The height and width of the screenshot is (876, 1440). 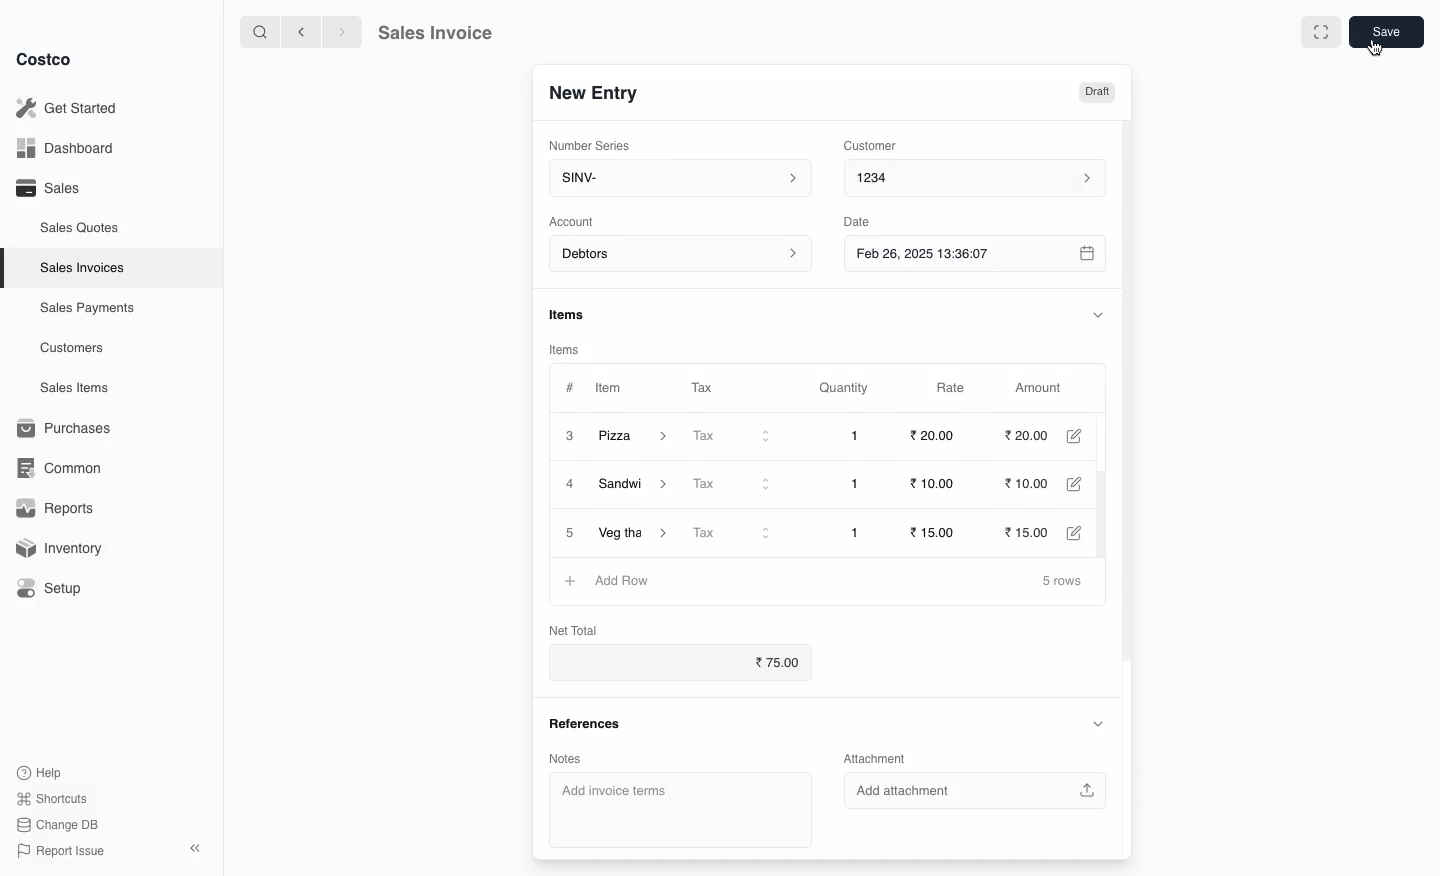 What do you see at coordinates (572, 628) in the screenshot?
I see `Net Total` at bounding box center [572, 628].